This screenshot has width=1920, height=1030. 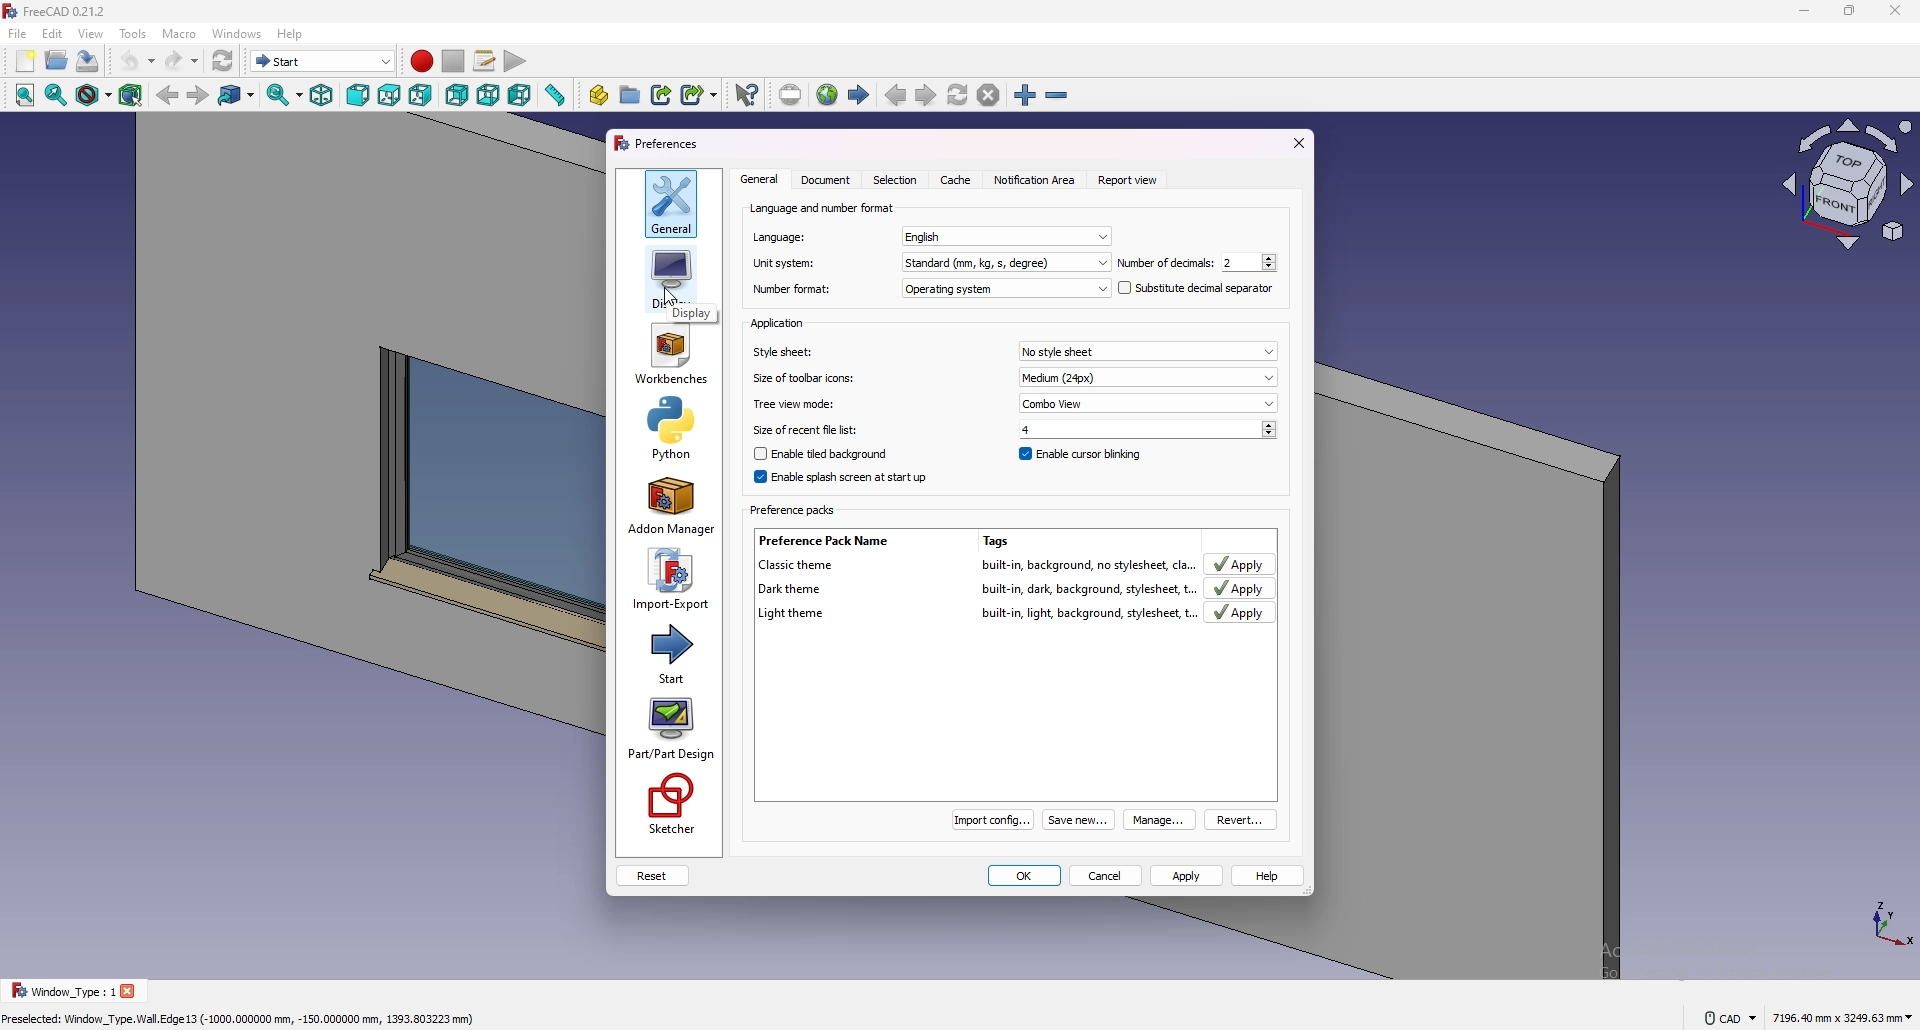 I want to click on Display, so click(x=695, y=315).